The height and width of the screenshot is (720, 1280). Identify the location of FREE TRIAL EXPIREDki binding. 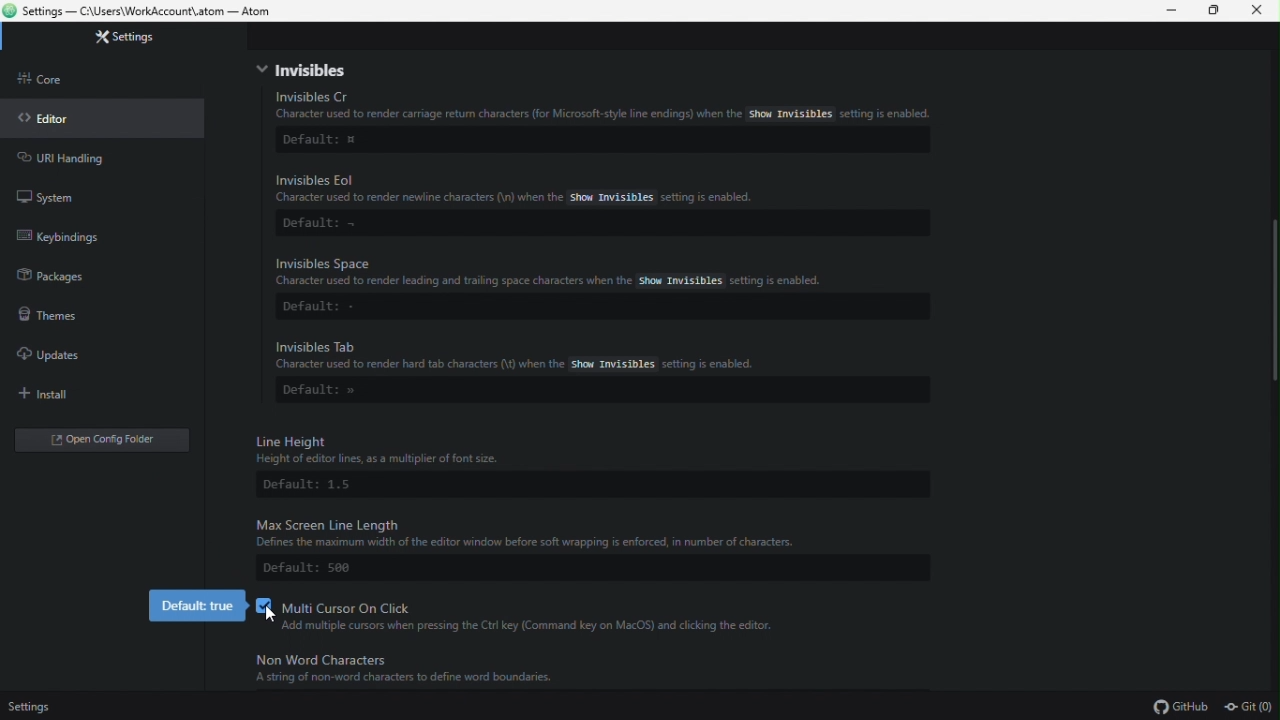
(99, 240).